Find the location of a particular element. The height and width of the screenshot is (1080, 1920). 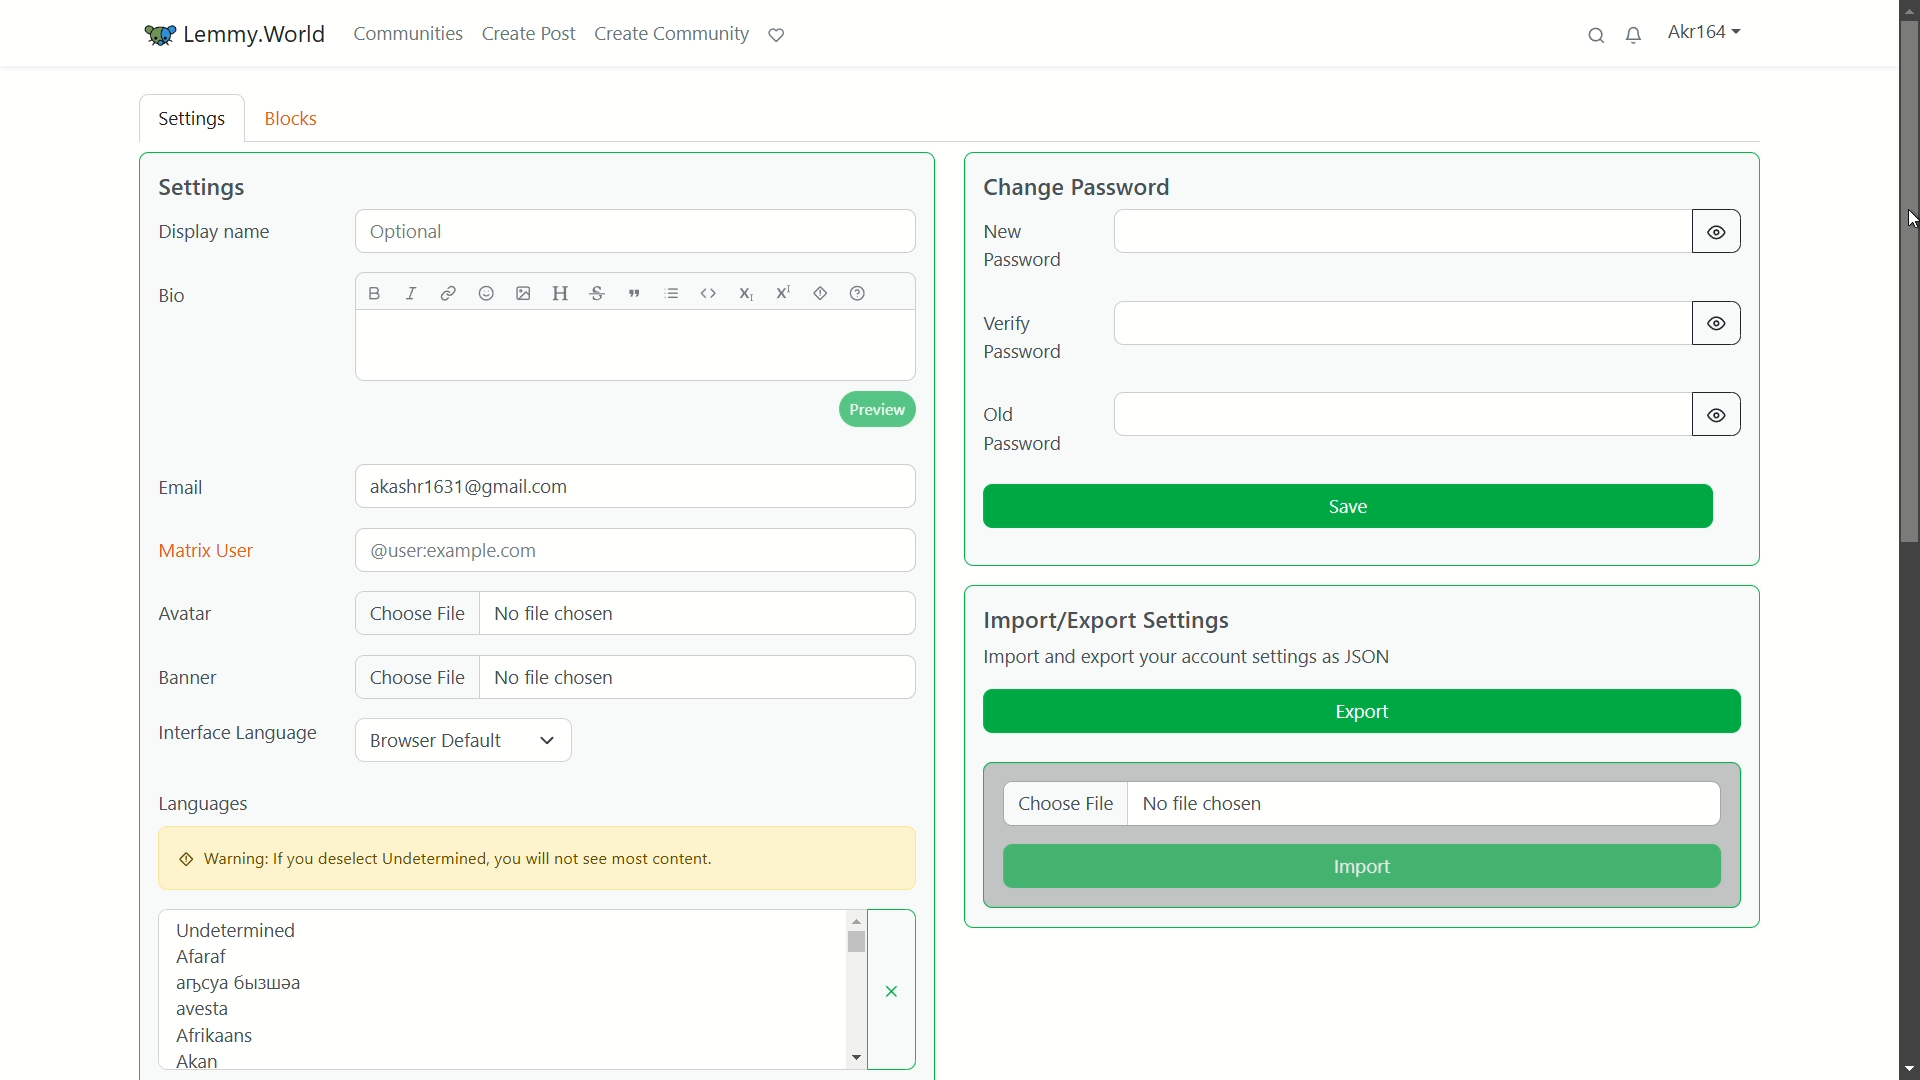

warning pop is located at coordinates (538, 857).